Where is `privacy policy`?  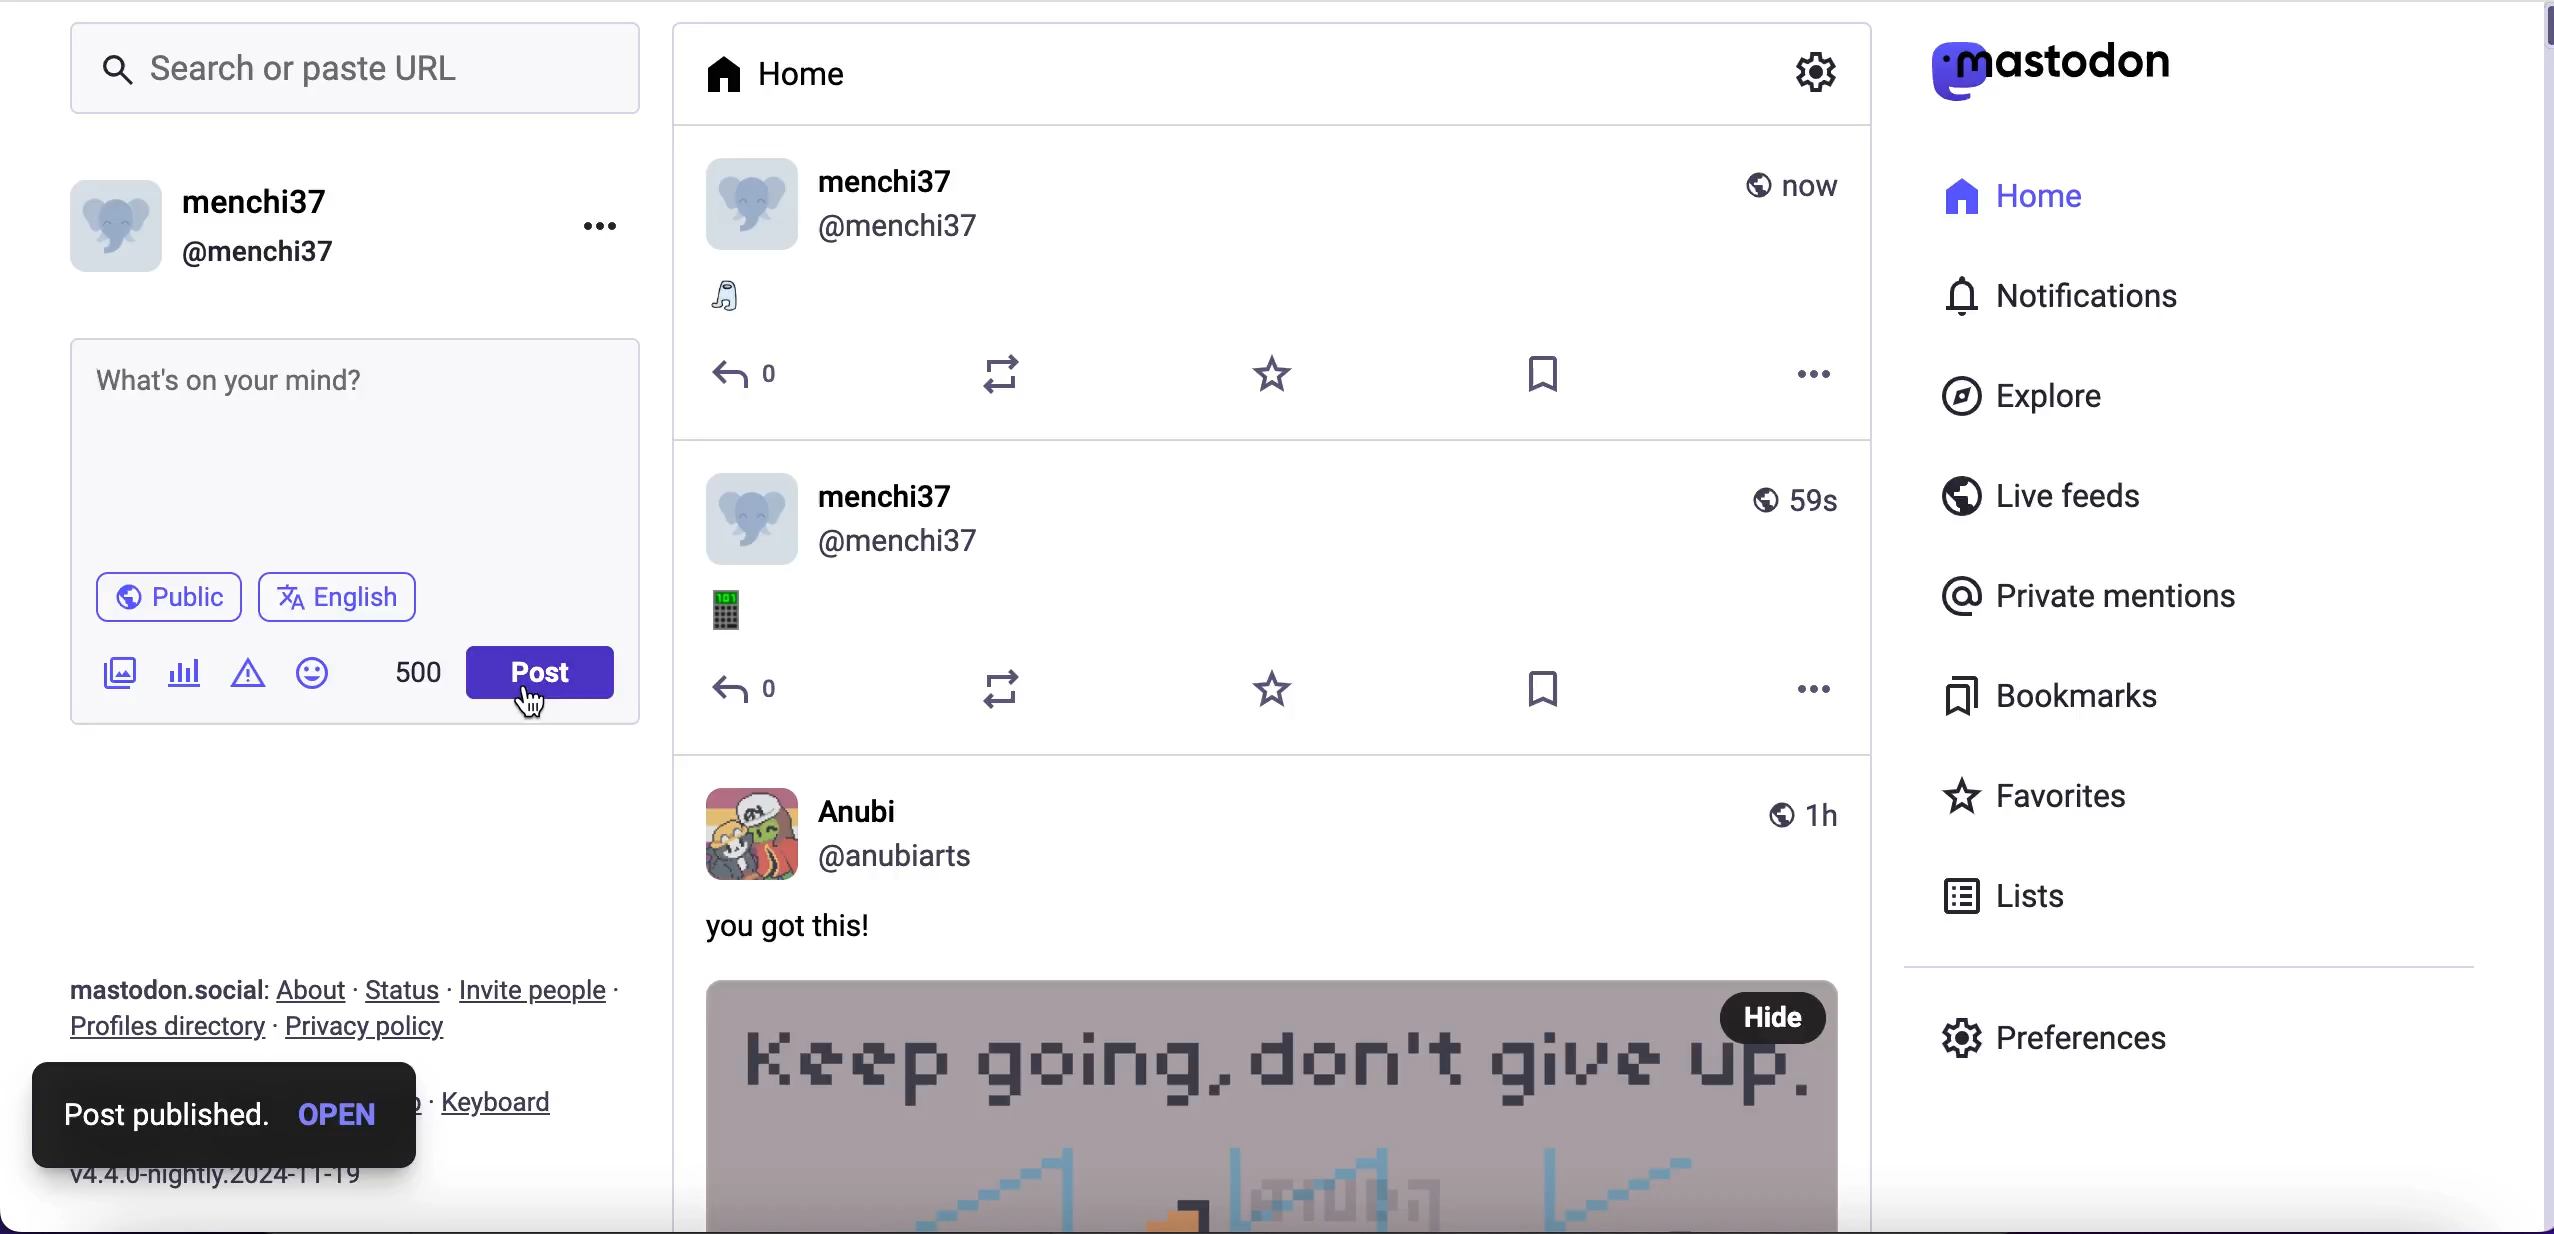 privacy policy is located at coordinates (375, 1031).